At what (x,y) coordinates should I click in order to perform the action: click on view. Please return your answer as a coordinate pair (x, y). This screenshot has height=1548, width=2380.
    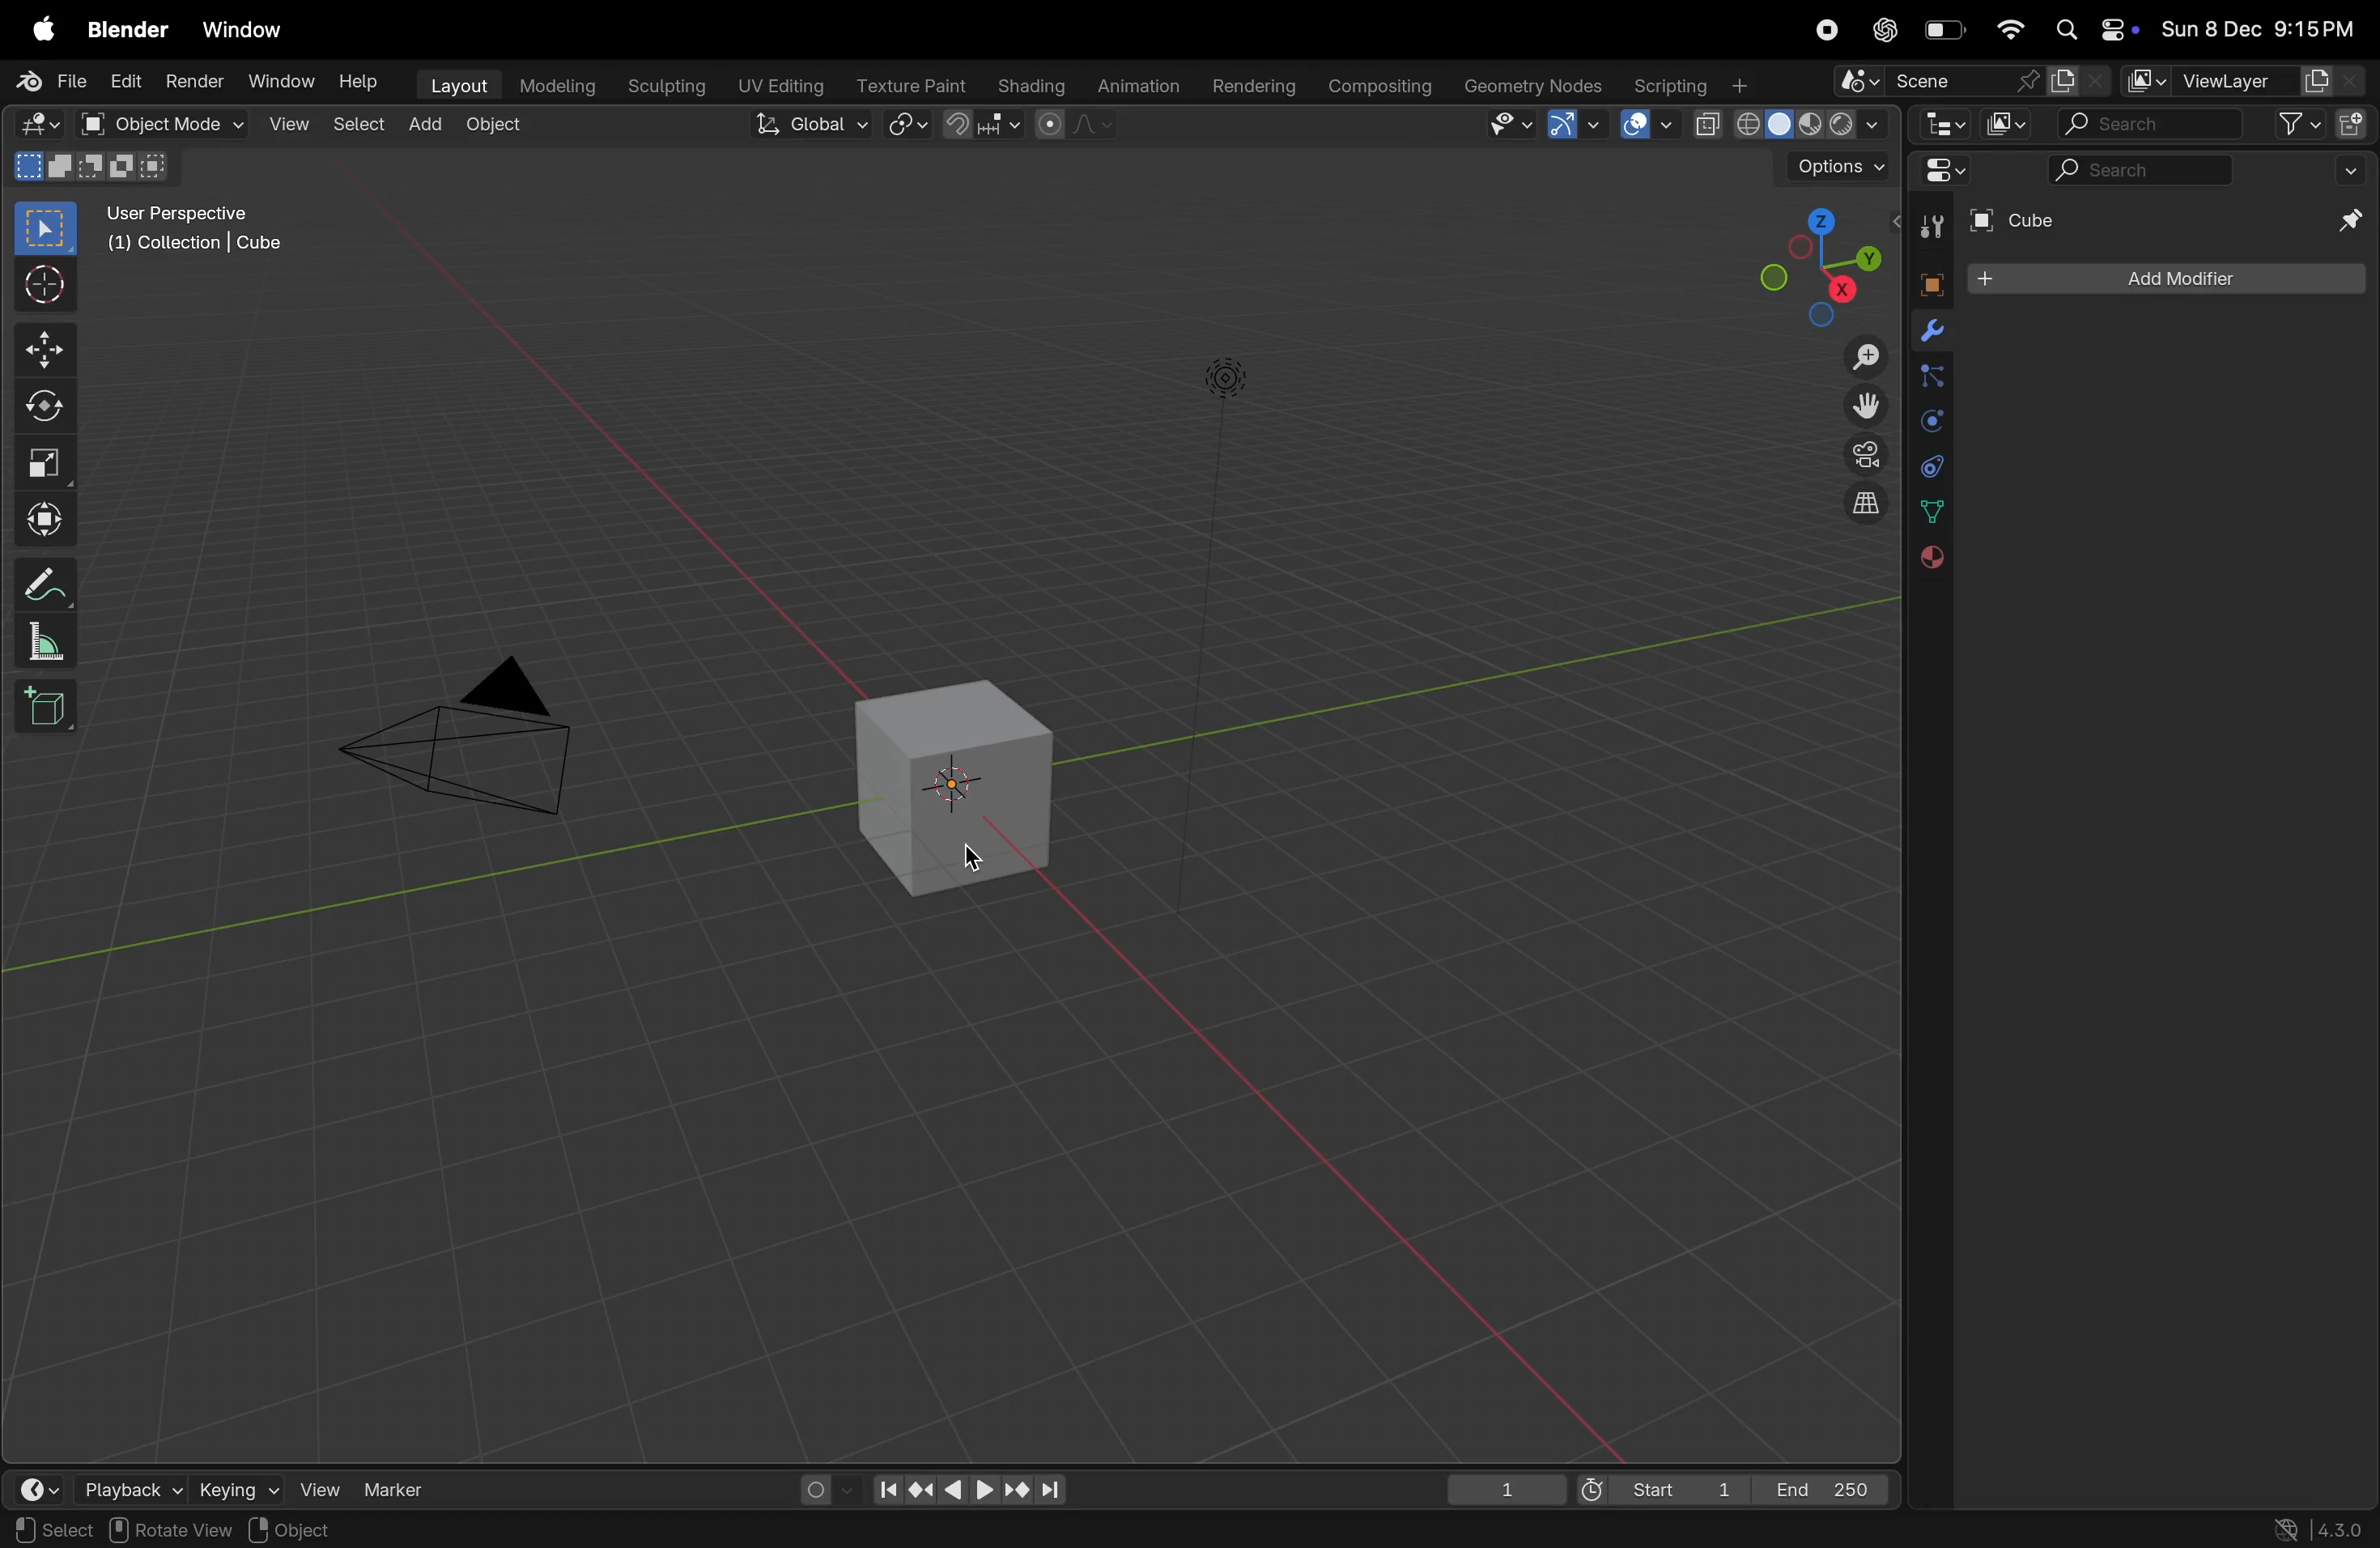
    Looking at the image, I should click on (317, 1486).